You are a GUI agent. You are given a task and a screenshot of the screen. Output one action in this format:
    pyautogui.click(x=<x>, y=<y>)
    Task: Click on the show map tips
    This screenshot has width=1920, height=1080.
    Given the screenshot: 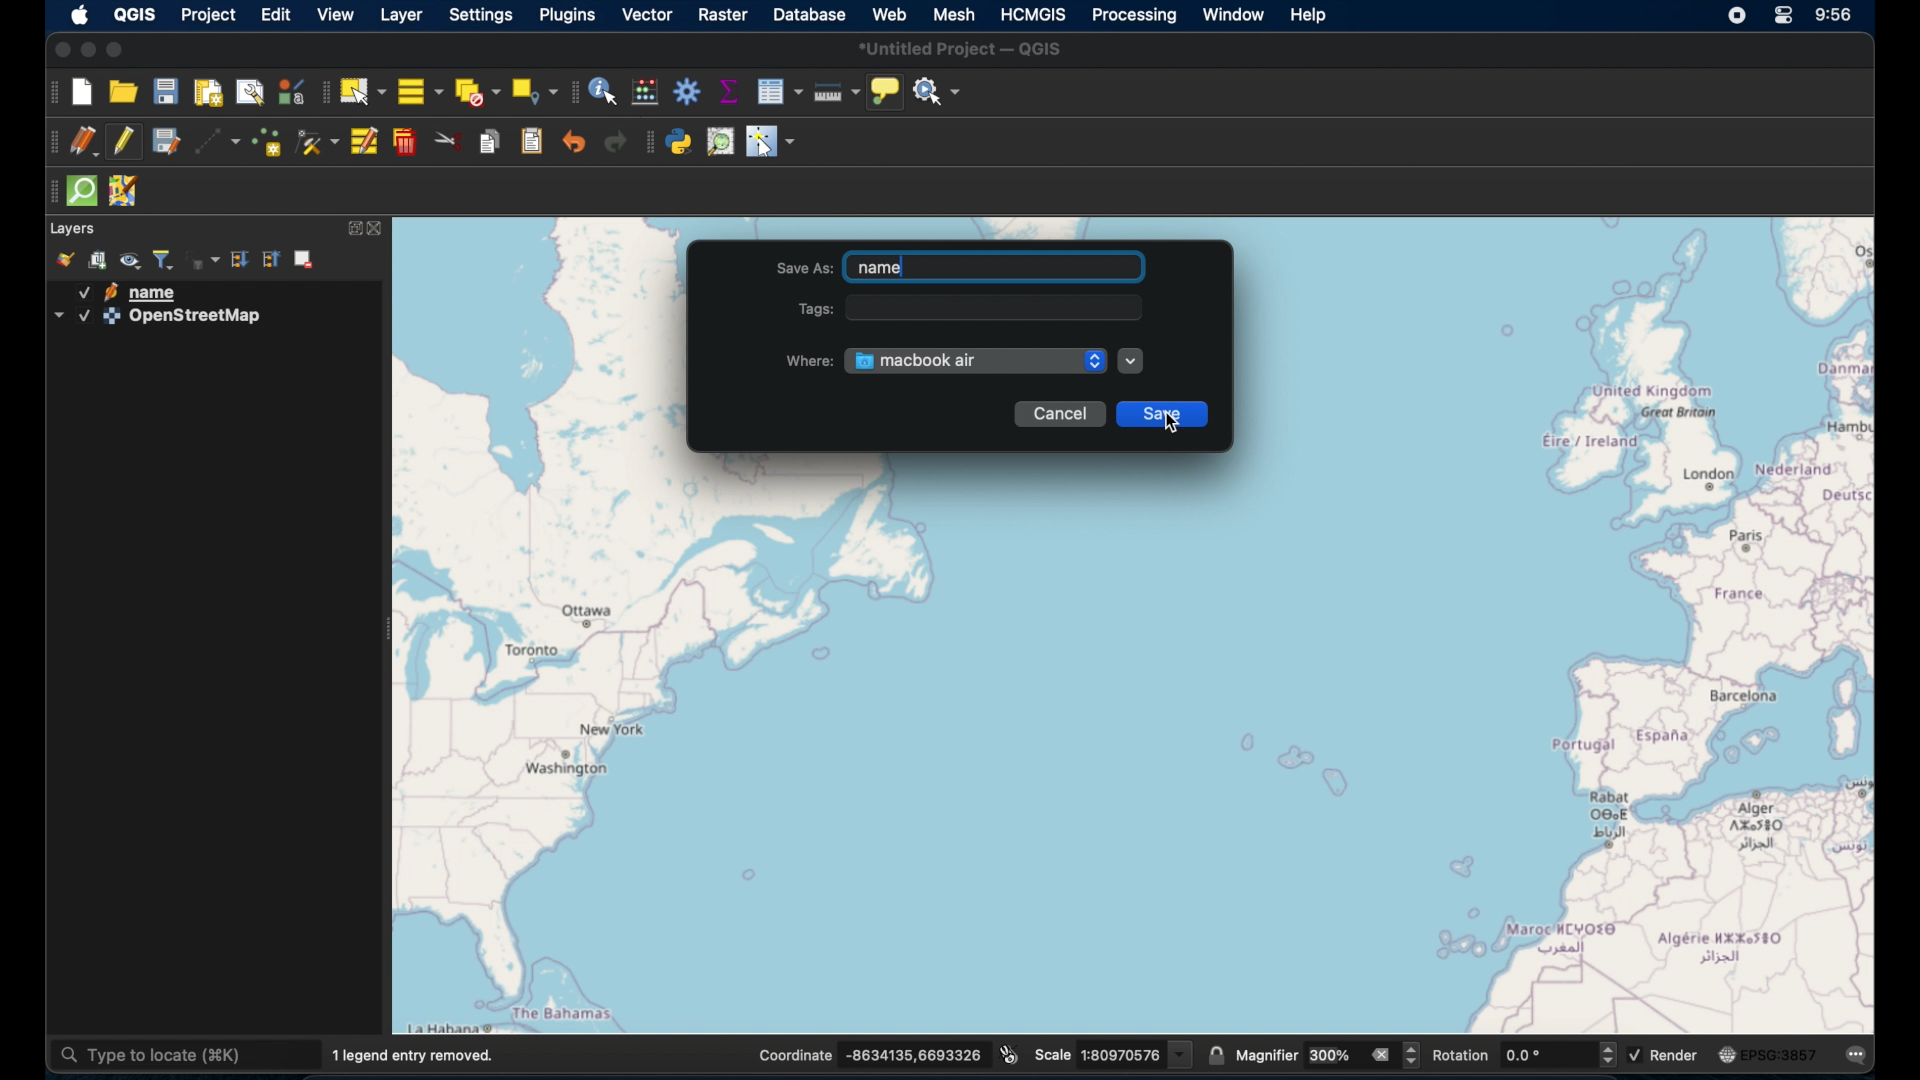 What is the action you would take?
    pyautogui.click(x=887, y=92)
    